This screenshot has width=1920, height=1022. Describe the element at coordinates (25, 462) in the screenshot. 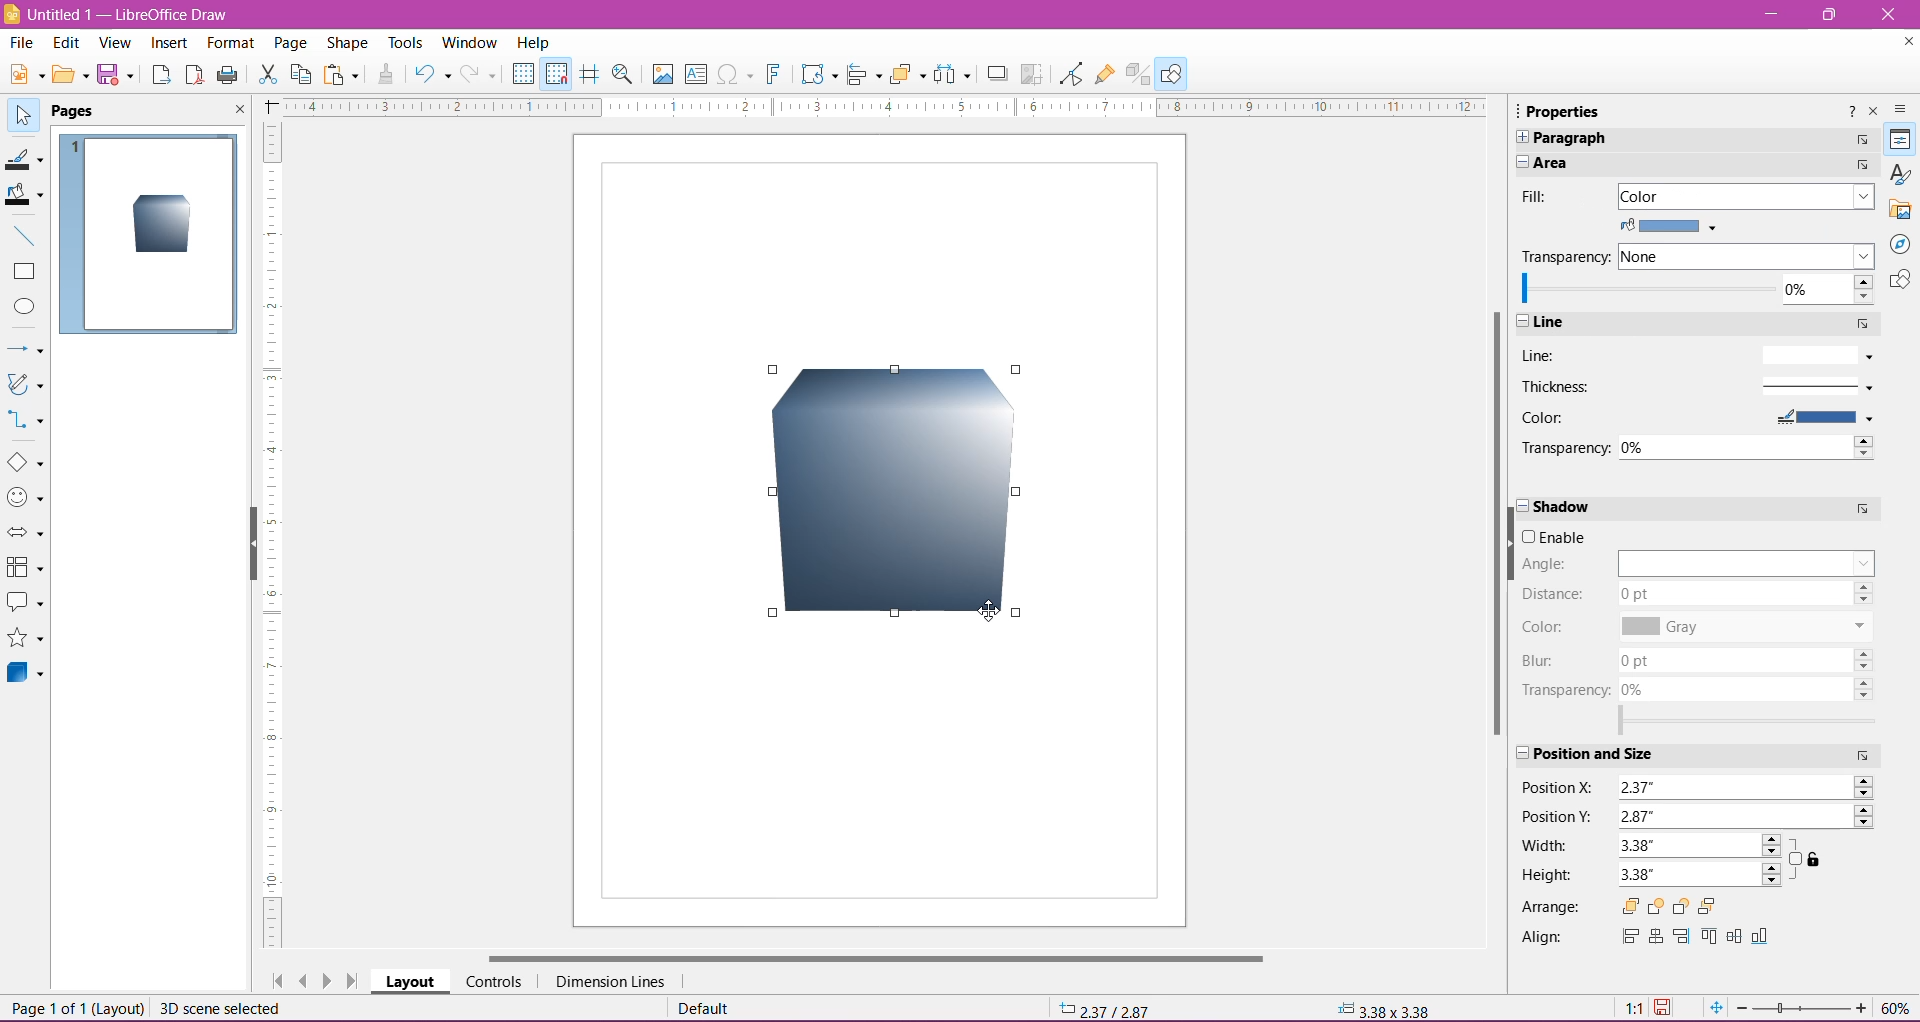

I see `Basic Shapes` at that location.